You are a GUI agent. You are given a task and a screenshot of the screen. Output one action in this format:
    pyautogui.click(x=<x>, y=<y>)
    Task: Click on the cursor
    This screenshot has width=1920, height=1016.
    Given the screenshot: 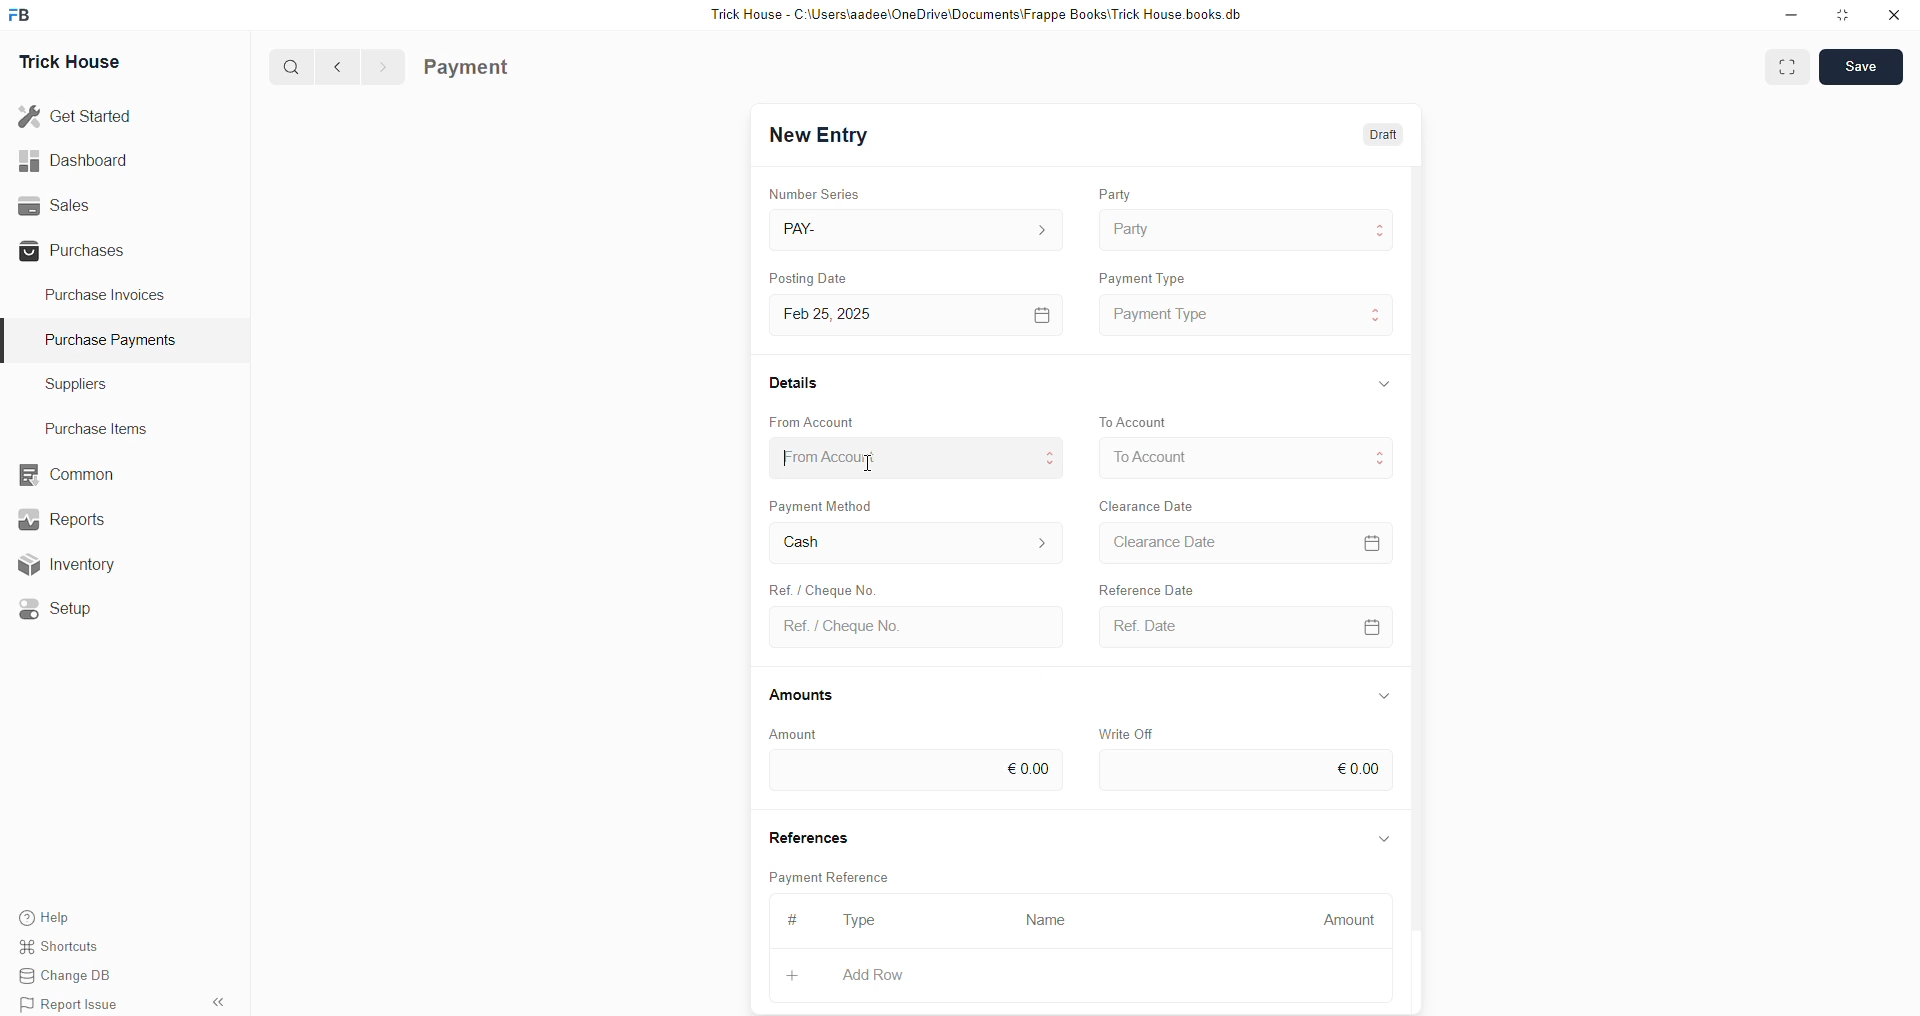 What is the action you would take?
    pyautogui.click(x=877, y=467)
    